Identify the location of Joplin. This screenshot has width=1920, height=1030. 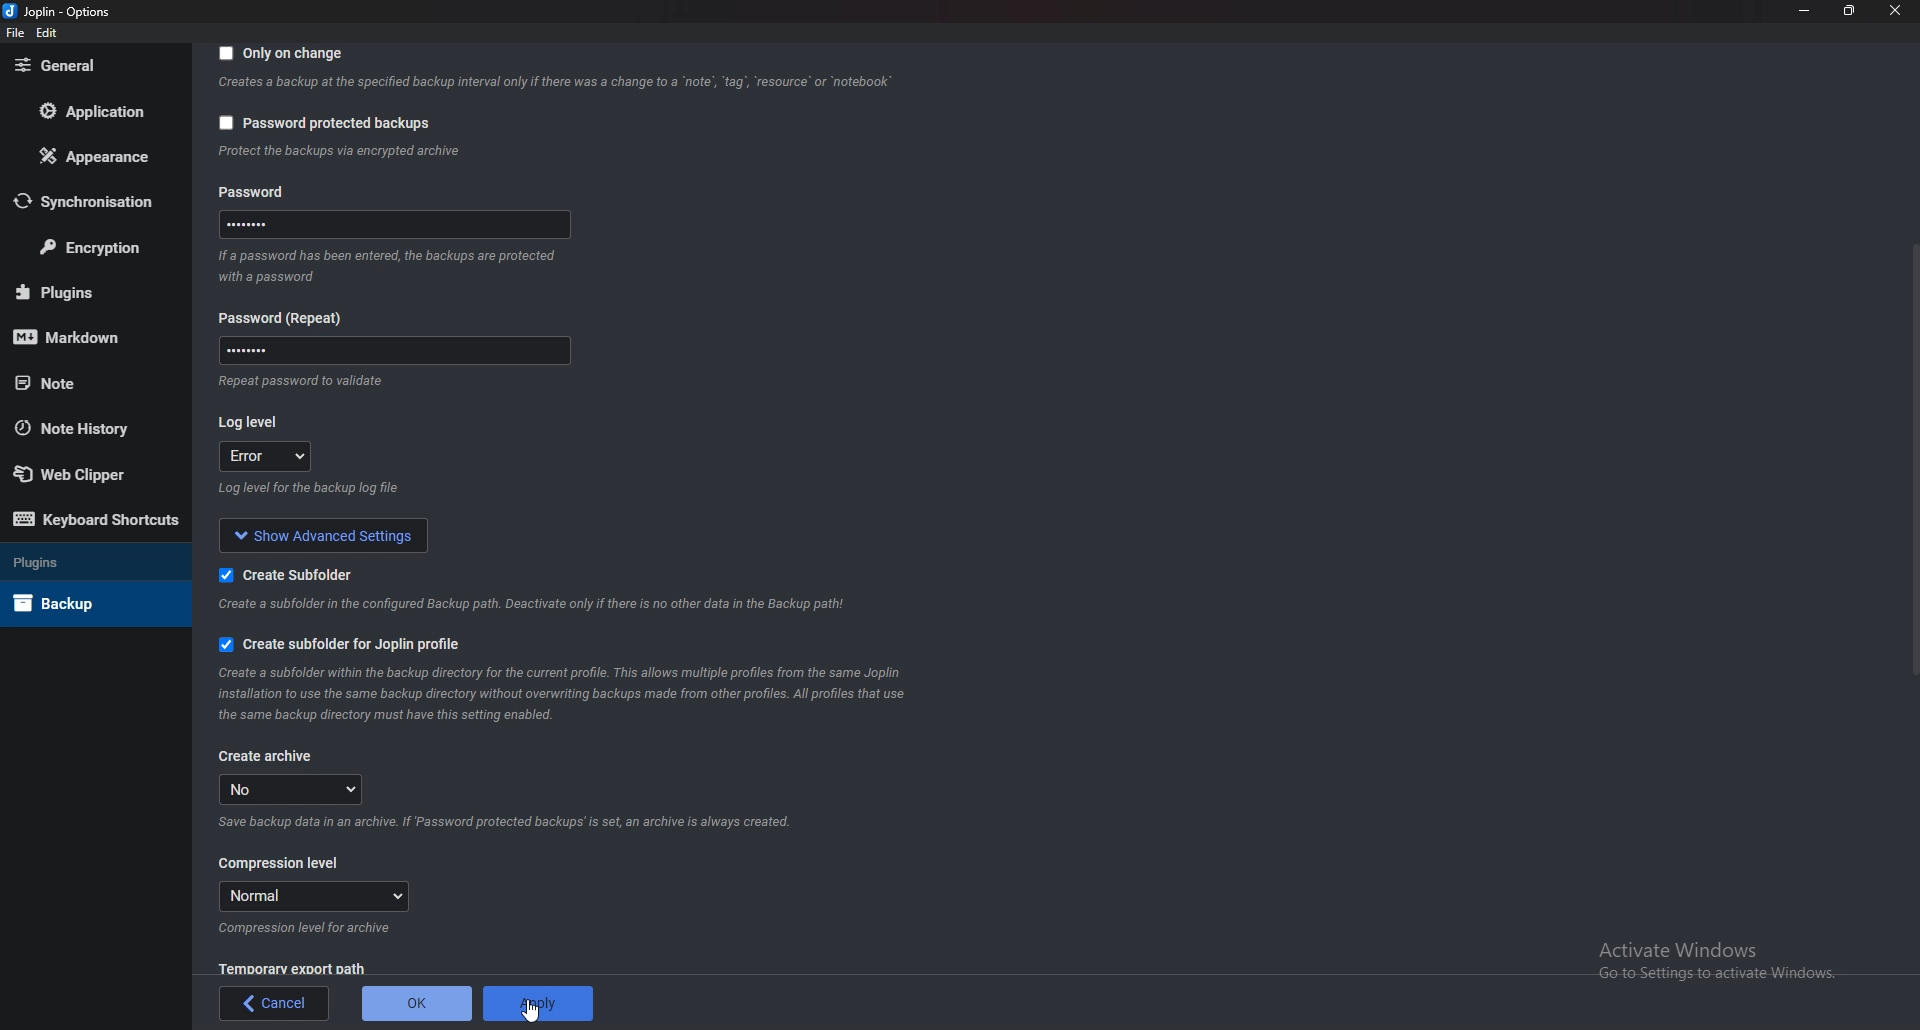
(55, 12).